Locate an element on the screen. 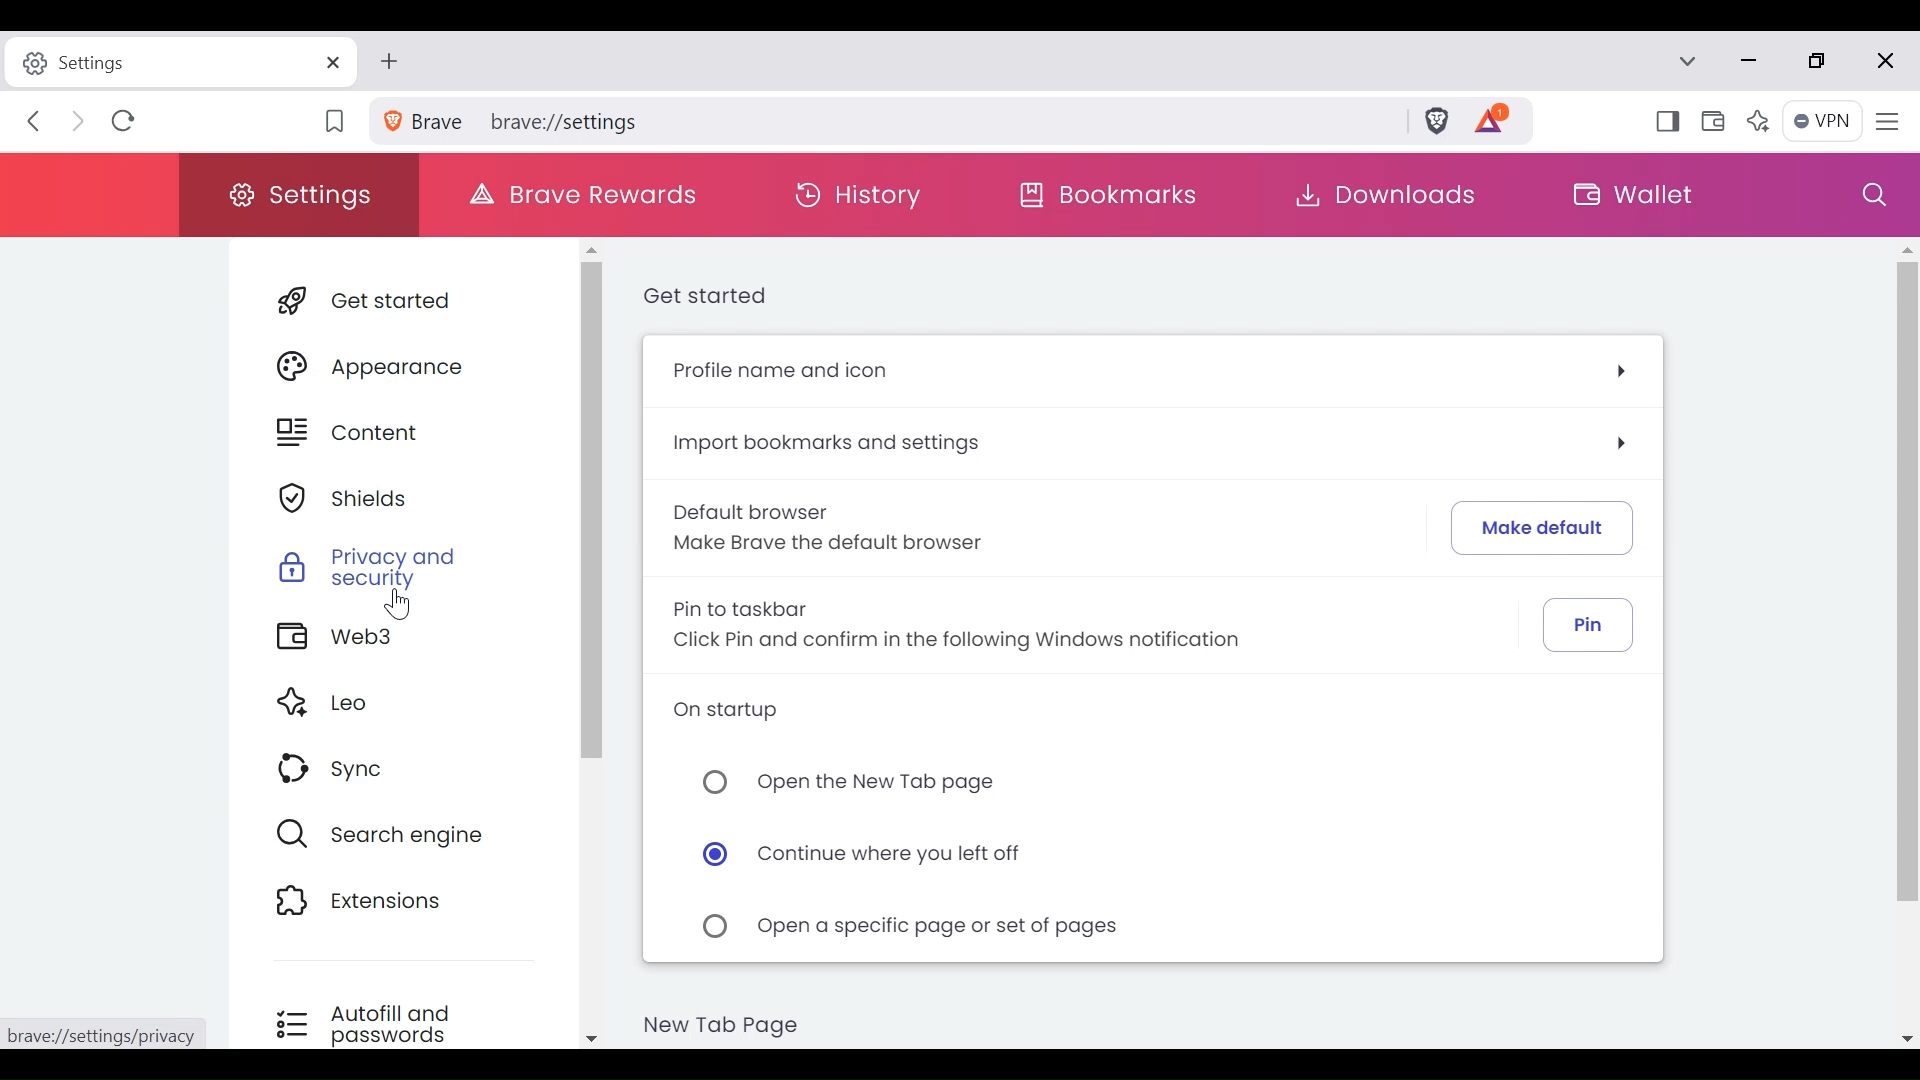 This screenshot has height=1080, width=1920. Scroll up is located at coordinates (1906, 248).